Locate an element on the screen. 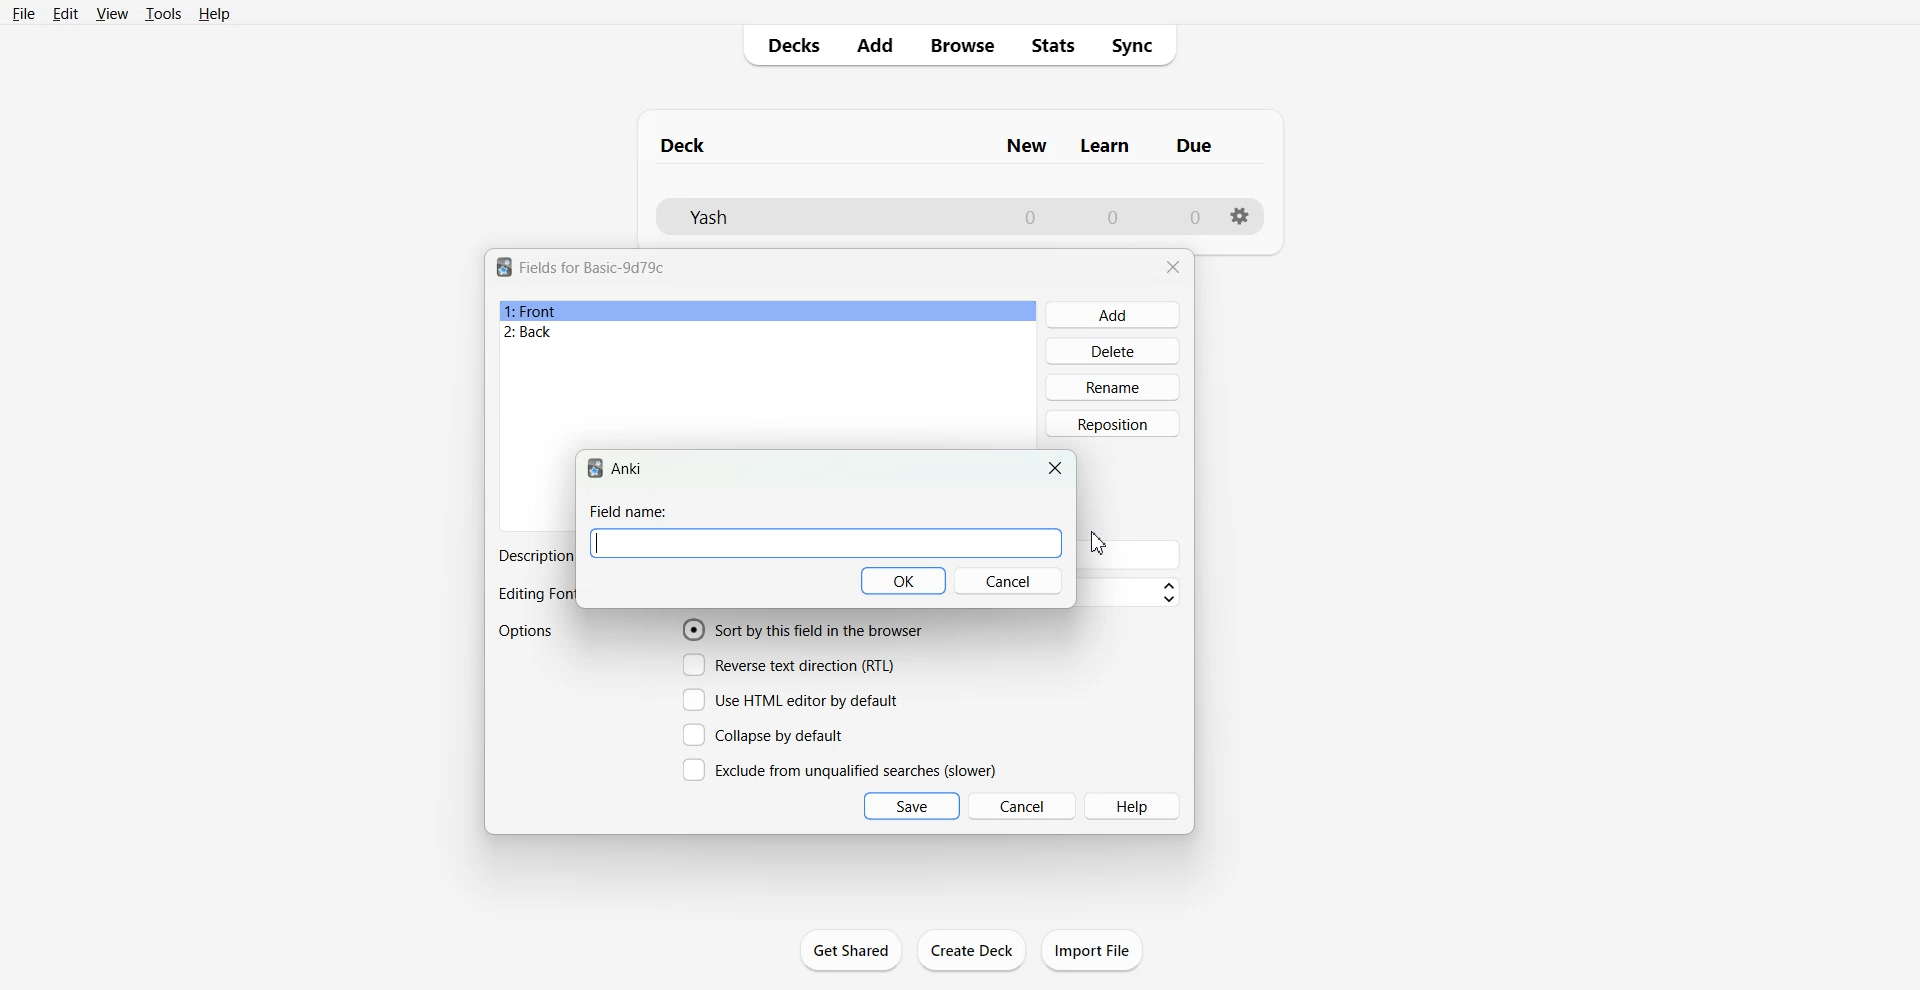 The height and width of the screenshot is (990, 1920). Deck File is located at coordinates (820, 217).